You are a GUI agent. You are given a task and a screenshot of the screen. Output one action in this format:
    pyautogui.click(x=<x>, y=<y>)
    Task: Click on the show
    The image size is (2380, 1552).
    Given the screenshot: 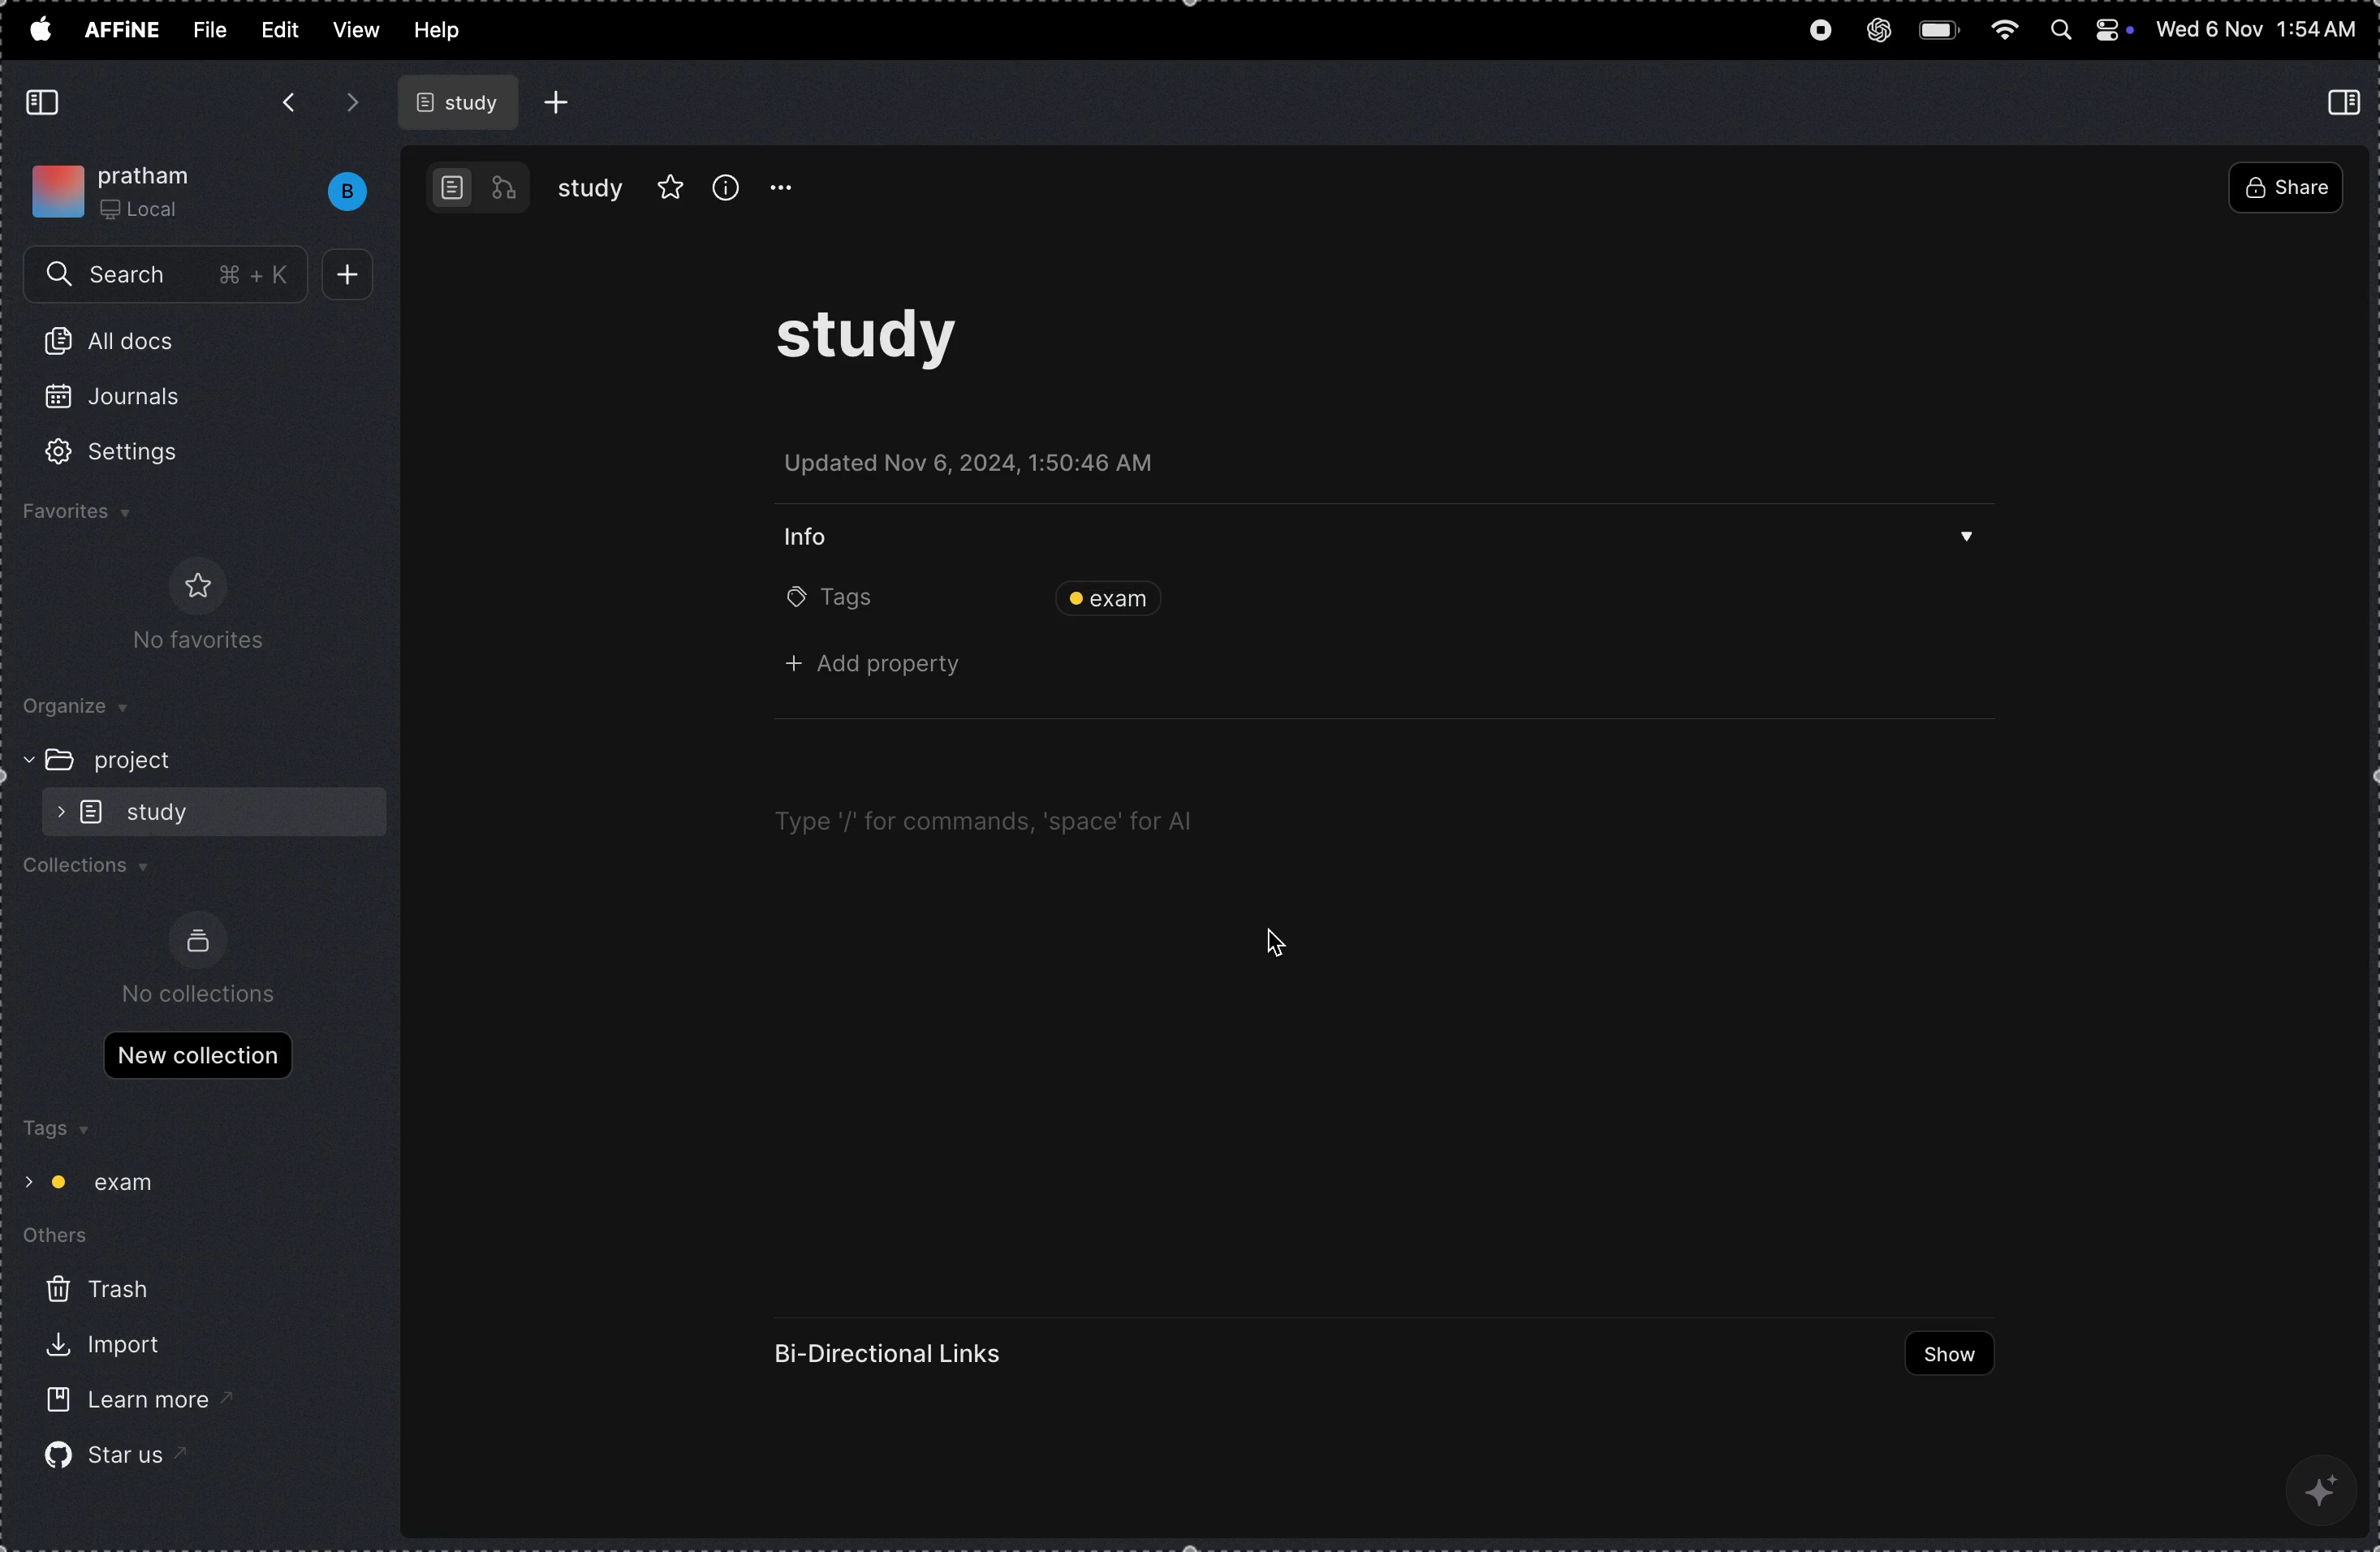 What is the action you would take?
    pyautogui.click(x=1939, y=1354)
    